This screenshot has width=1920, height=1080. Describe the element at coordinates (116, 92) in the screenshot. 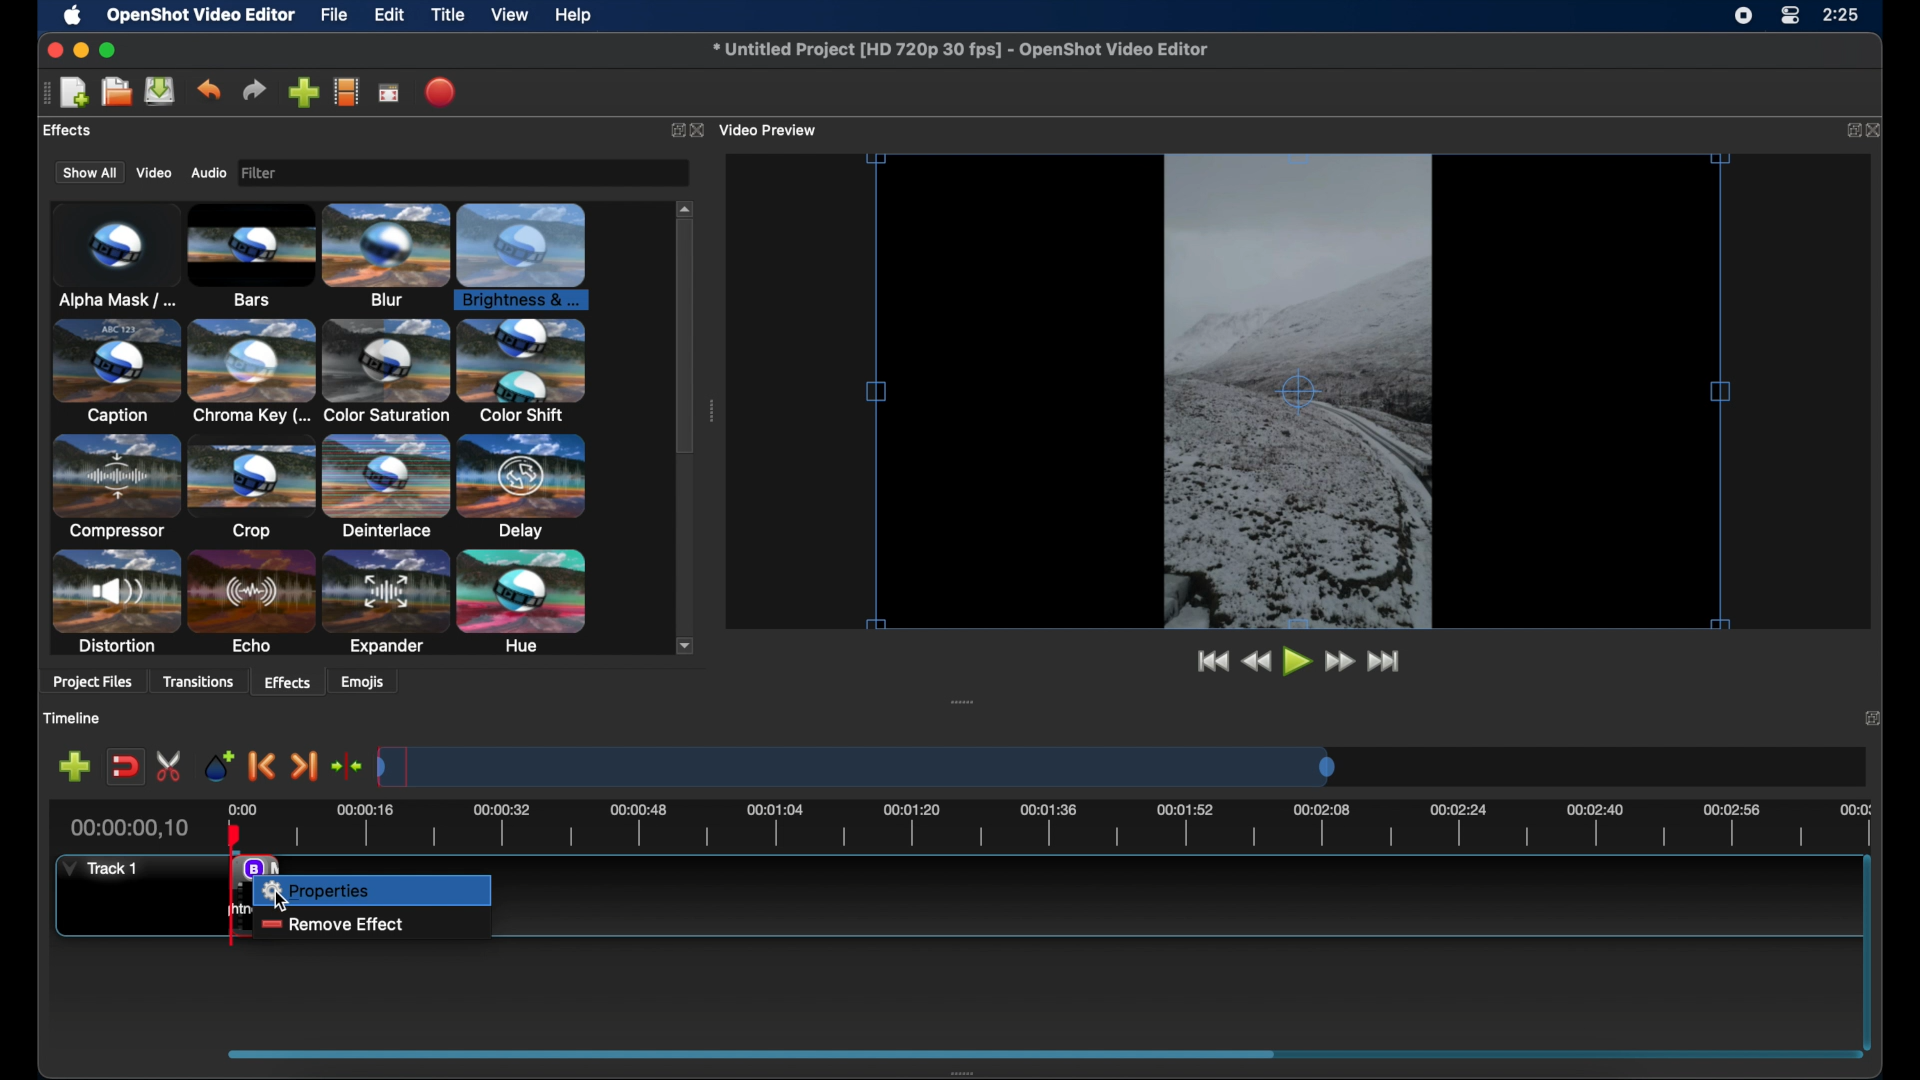

I see `open project` at that location.